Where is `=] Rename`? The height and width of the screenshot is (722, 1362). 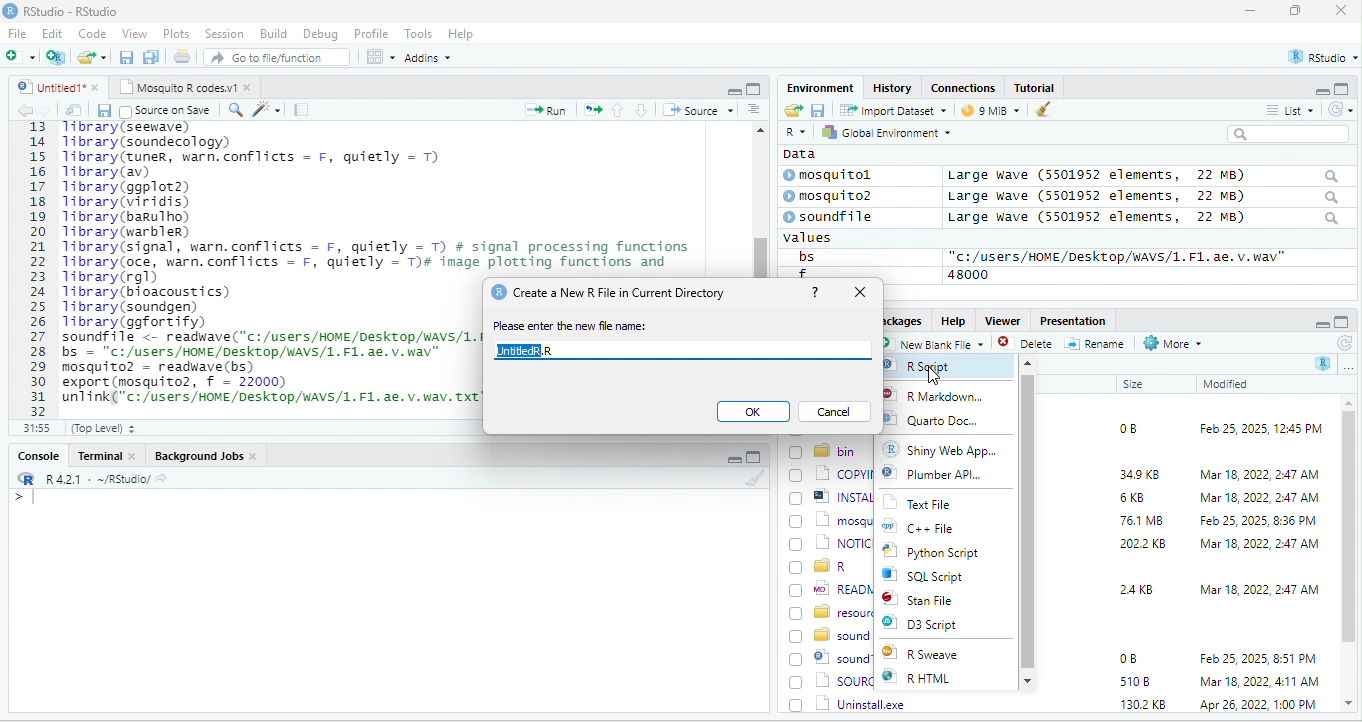
=] Rename is located at coordinates (1096, 343).